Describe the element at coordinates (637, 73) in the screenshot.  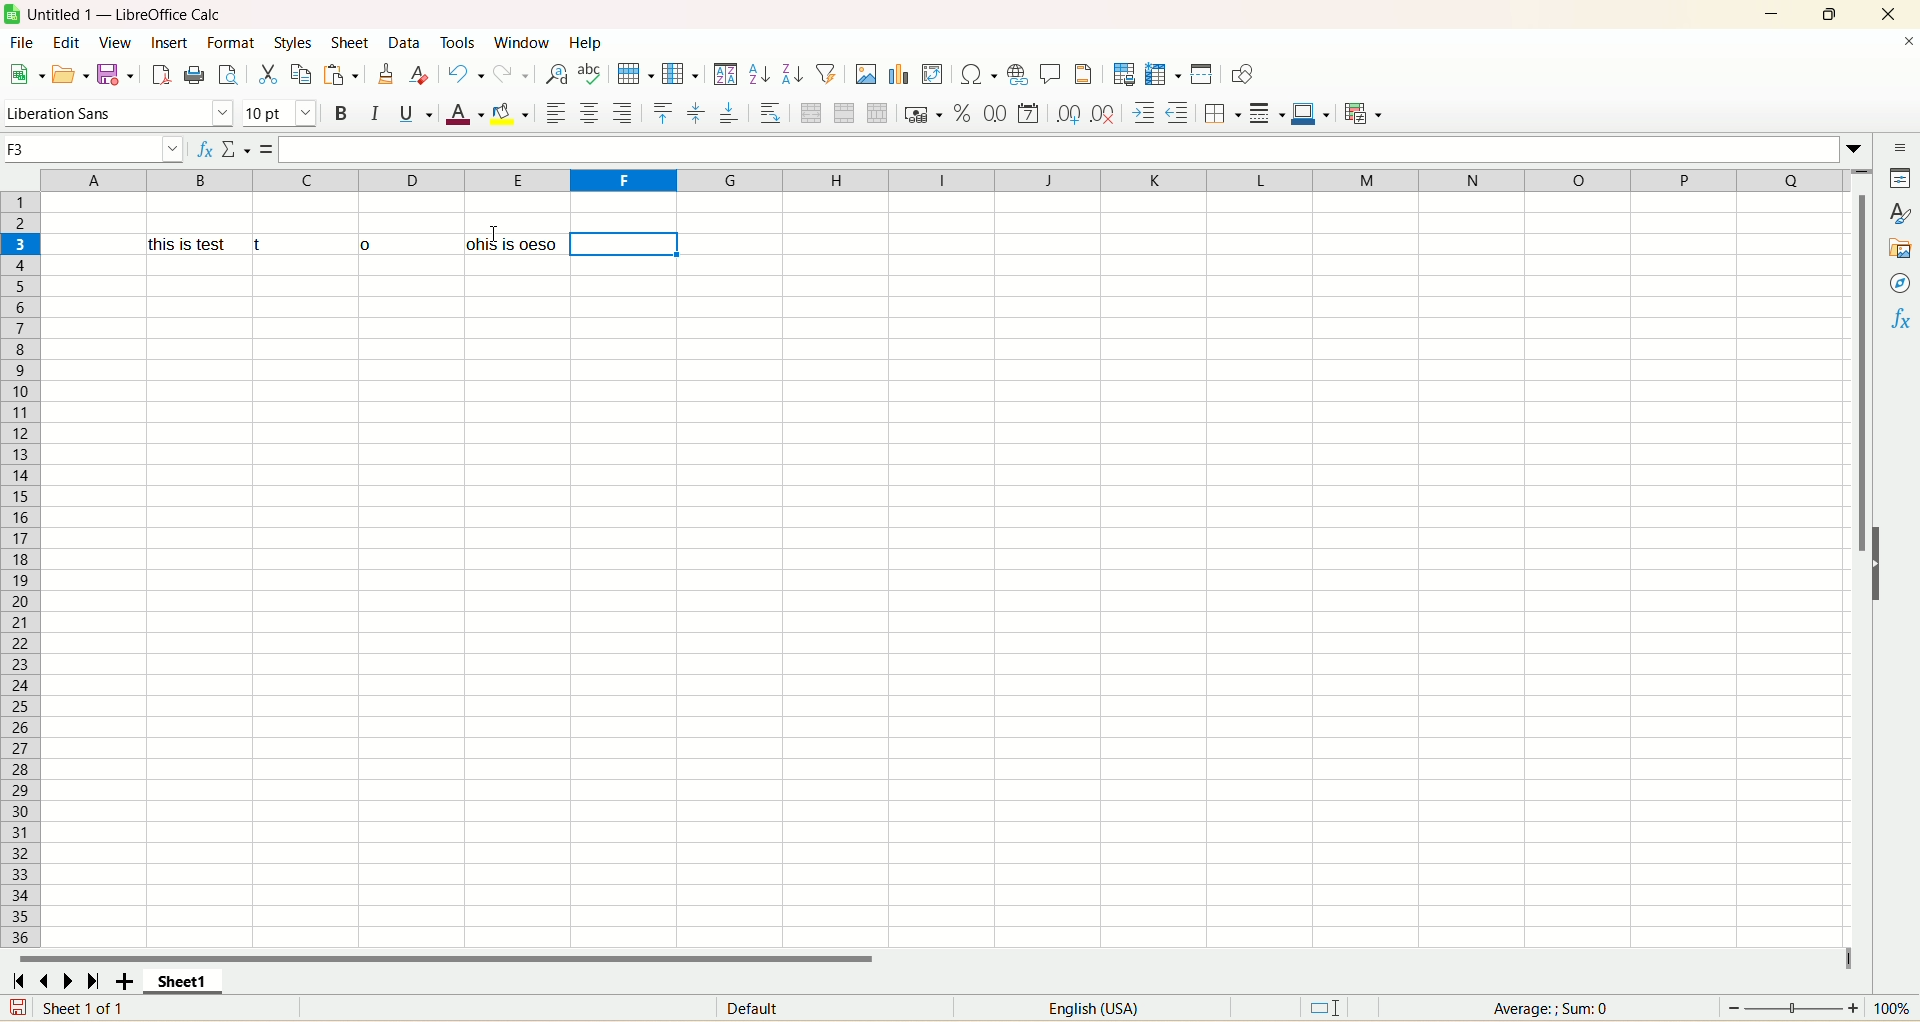
I see `row` at that location.